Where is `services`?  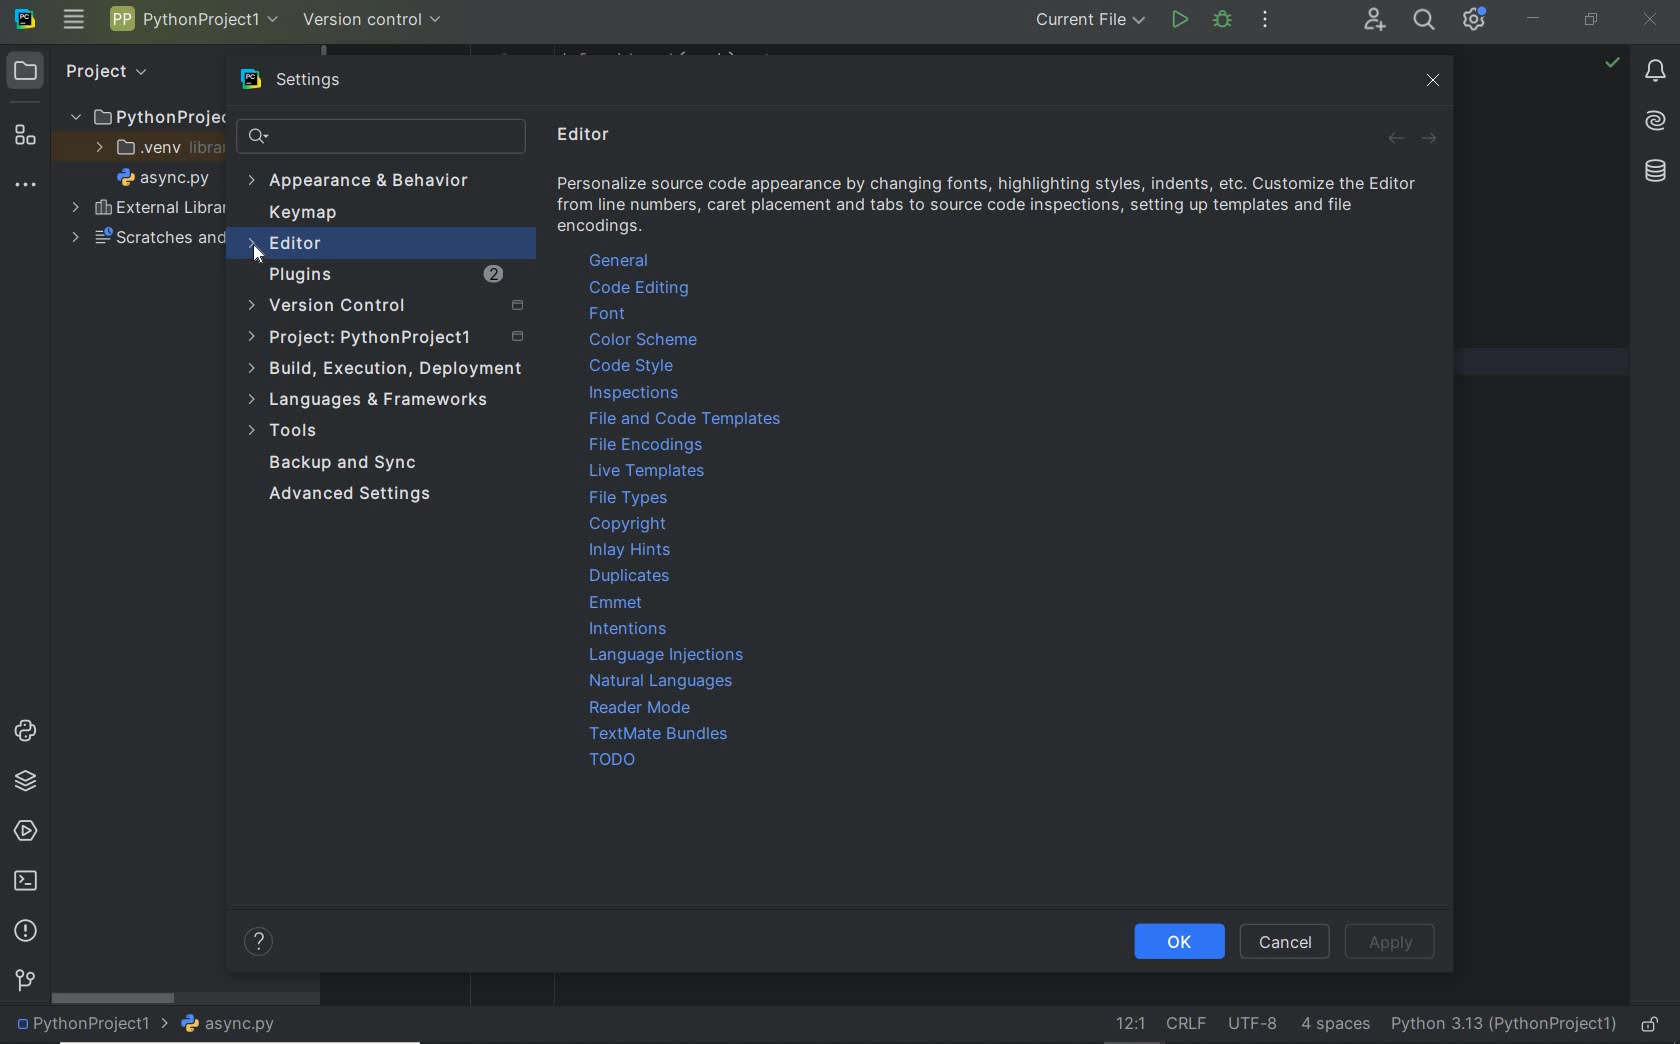 services is located at coordinates (24, 832).